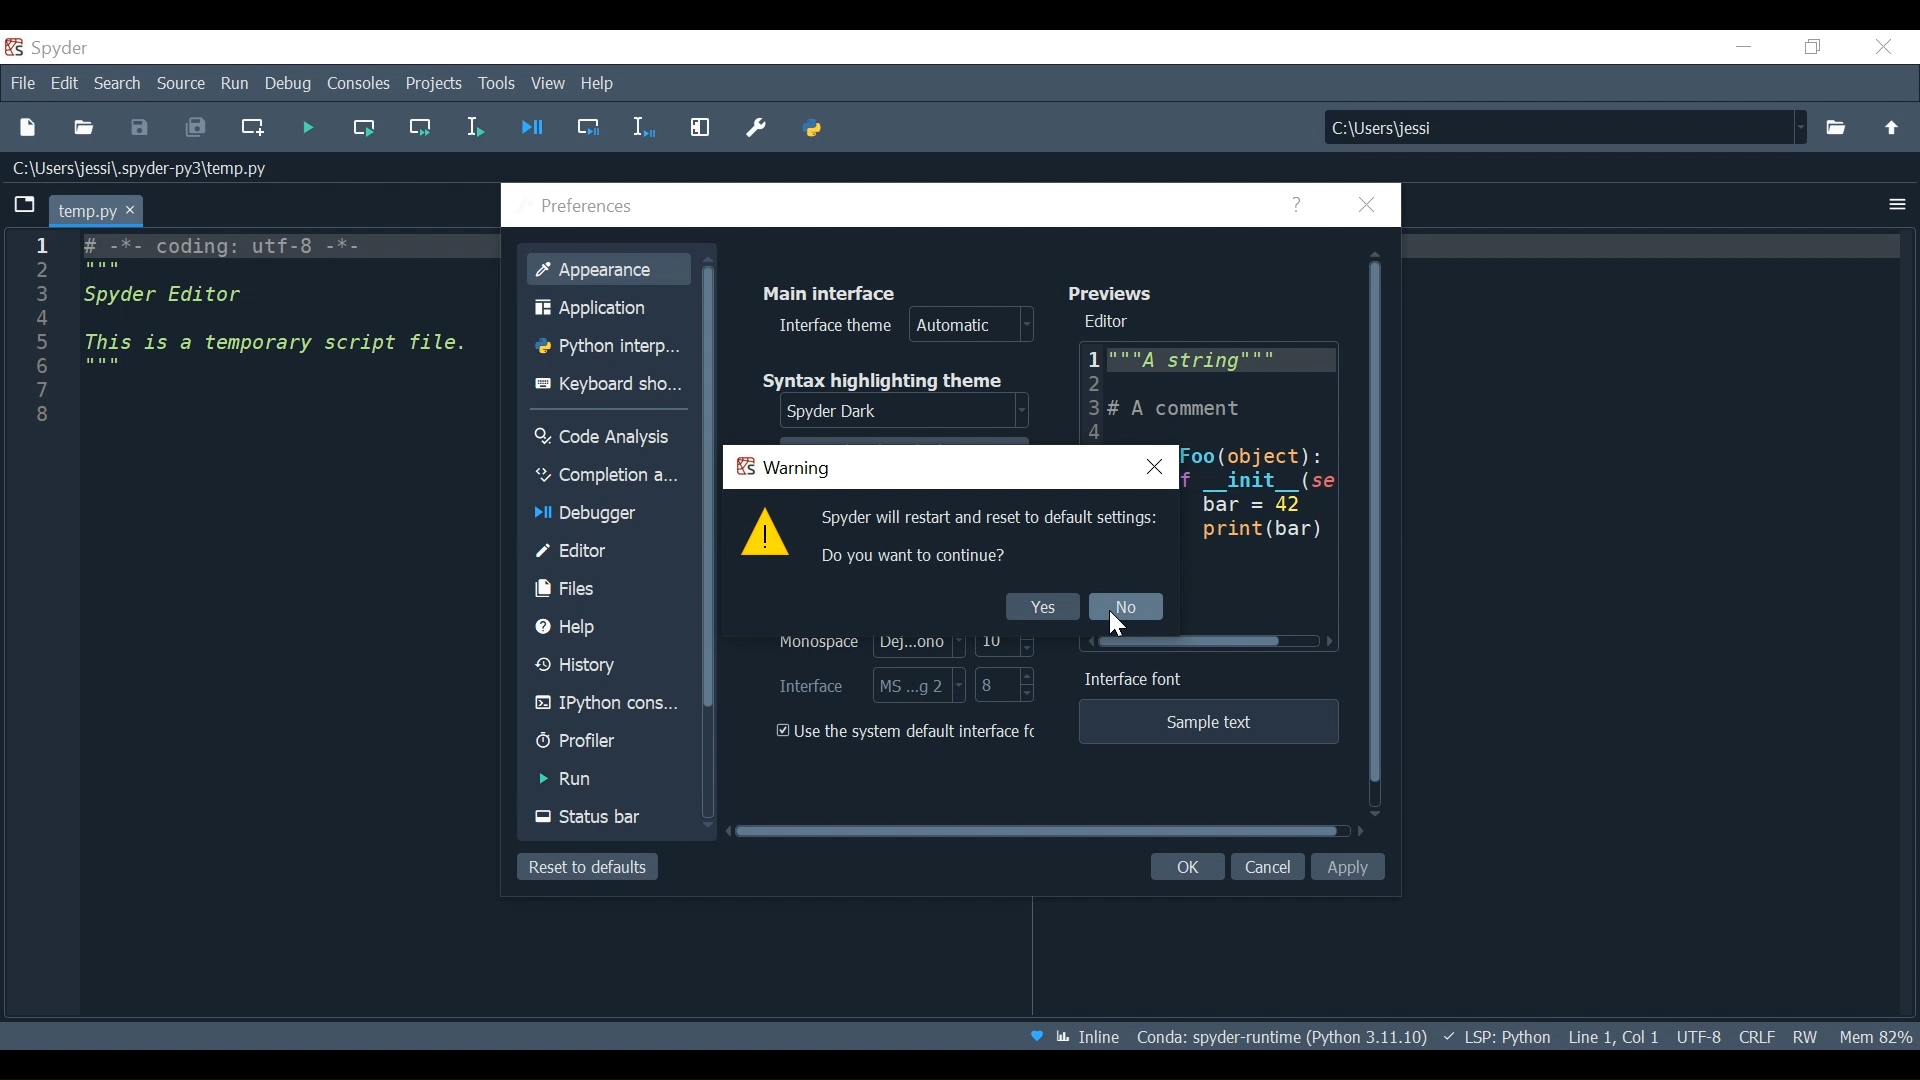 The image size is (1920, 1080). I want to click on Help Spyder, so click(1036, 1037).